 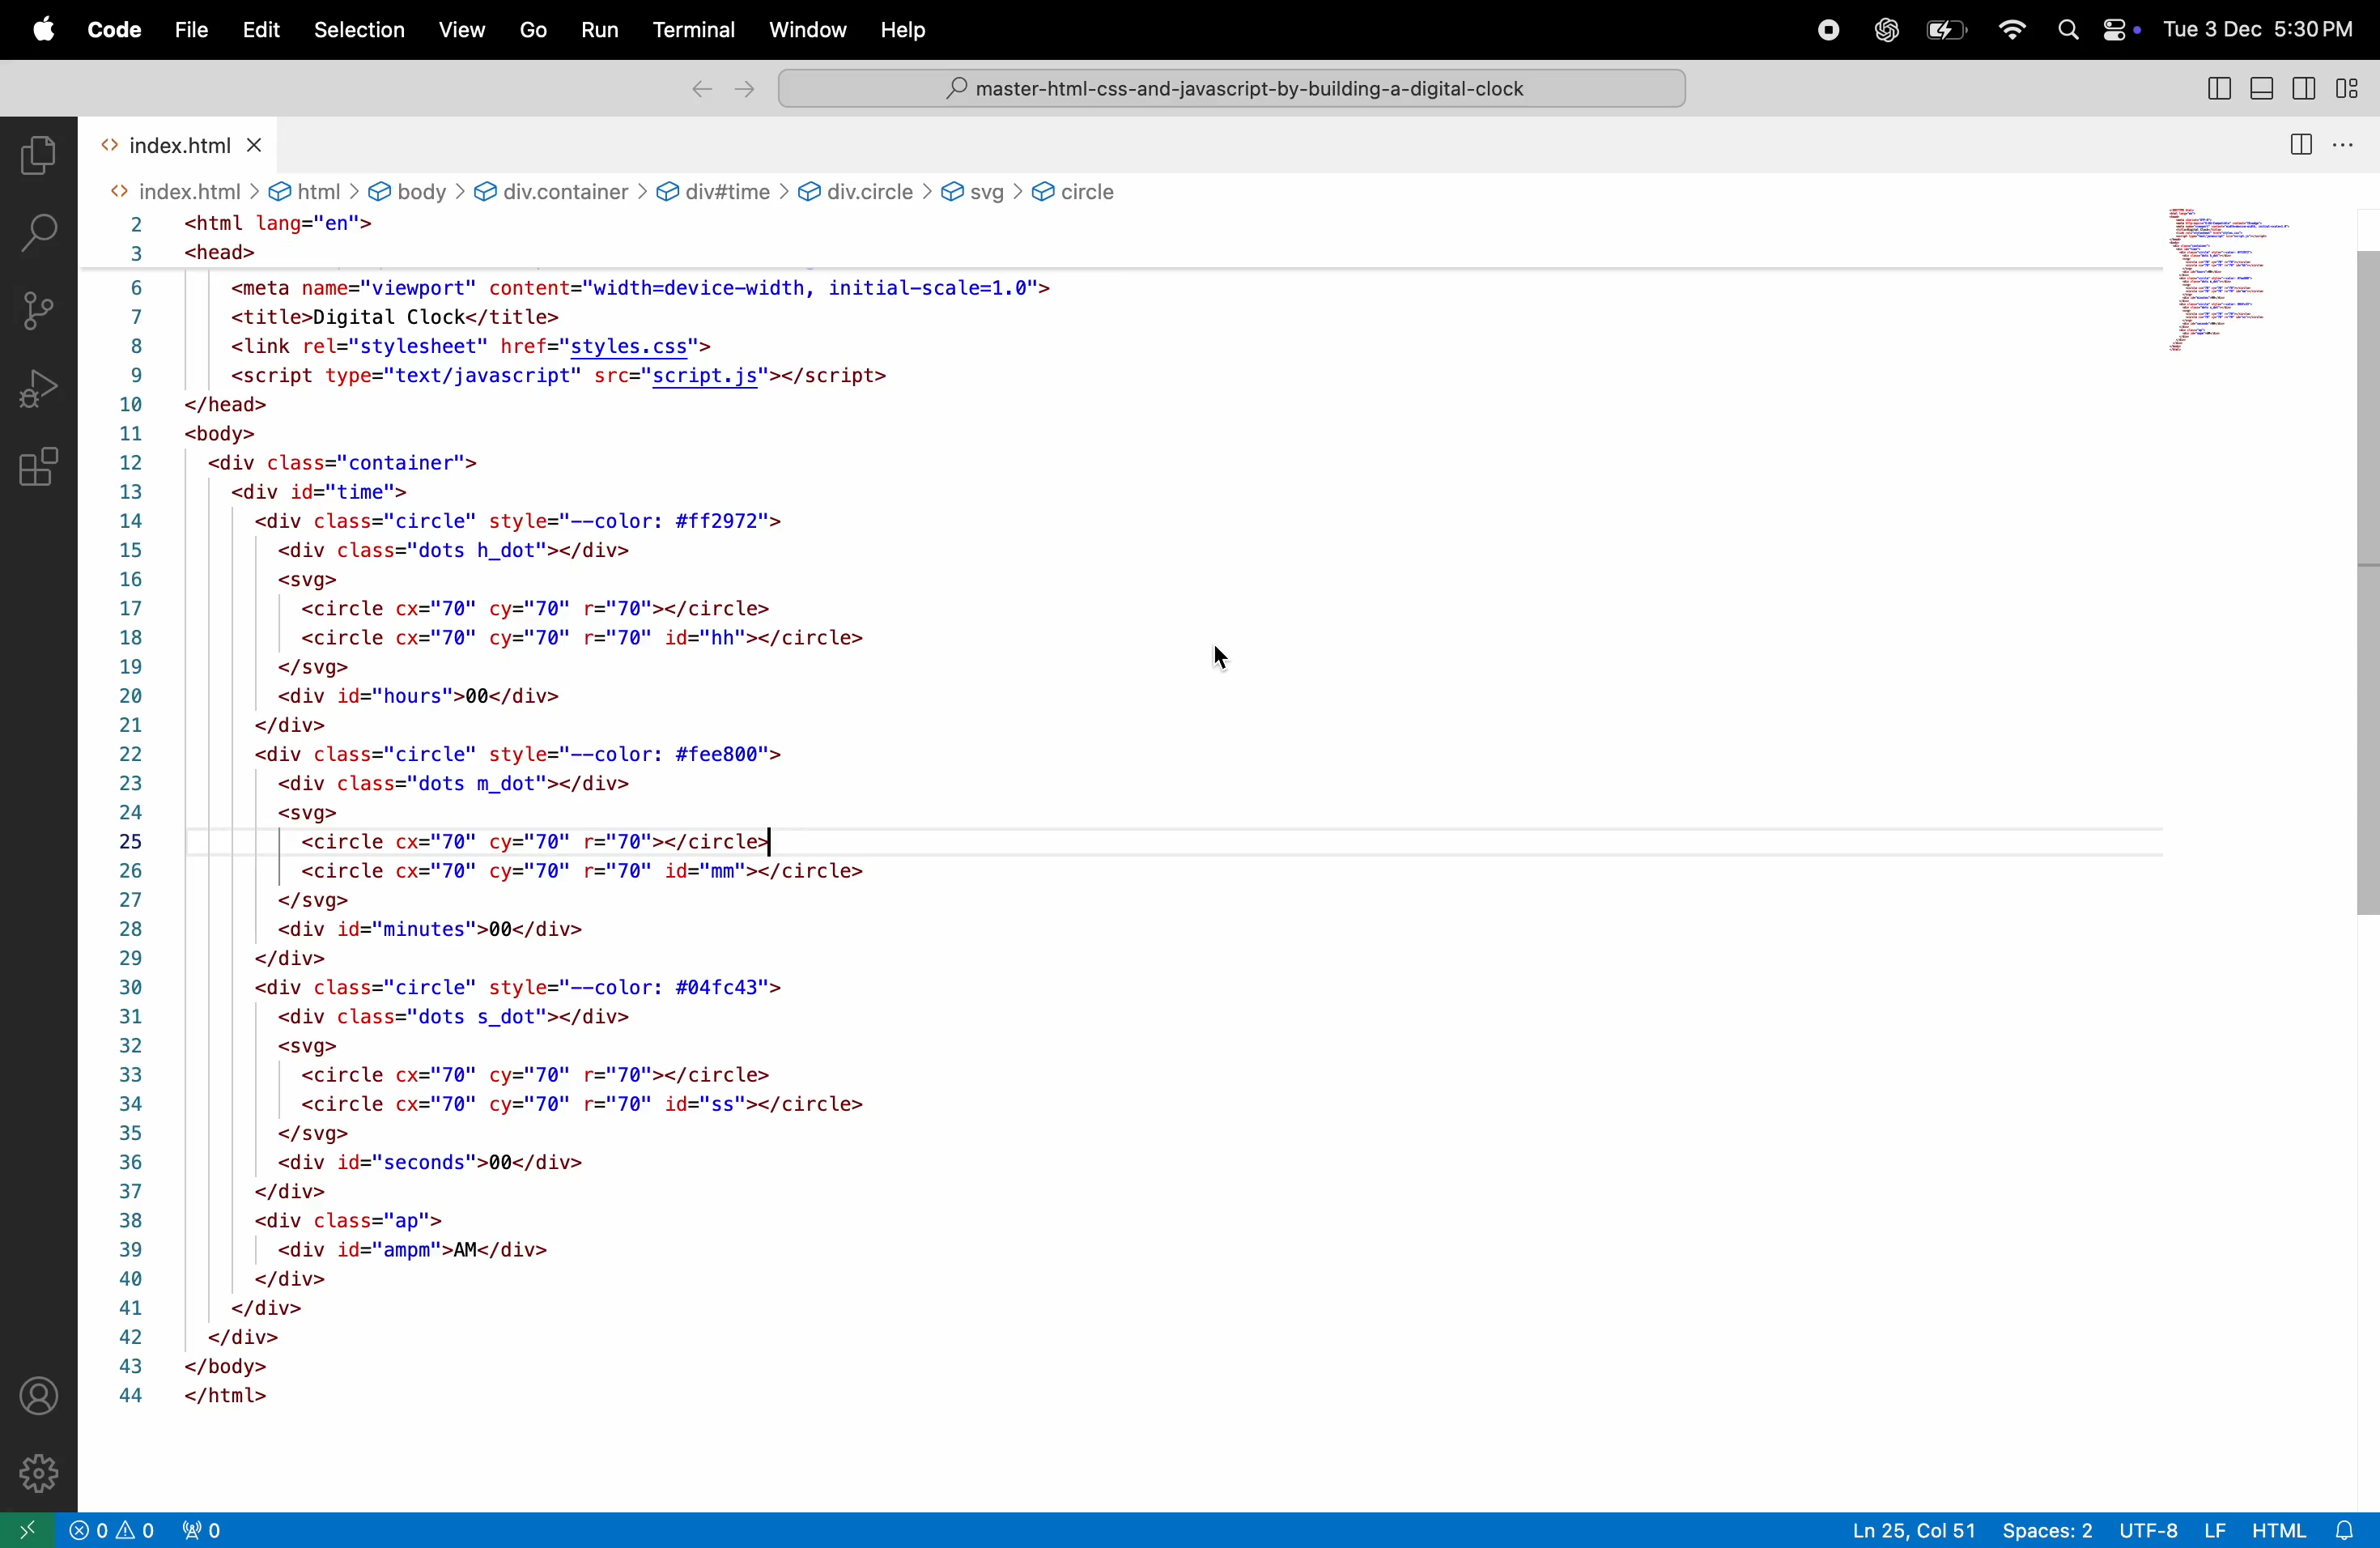 I want to click on toggle sidebar, so click(x=2312, y=91).